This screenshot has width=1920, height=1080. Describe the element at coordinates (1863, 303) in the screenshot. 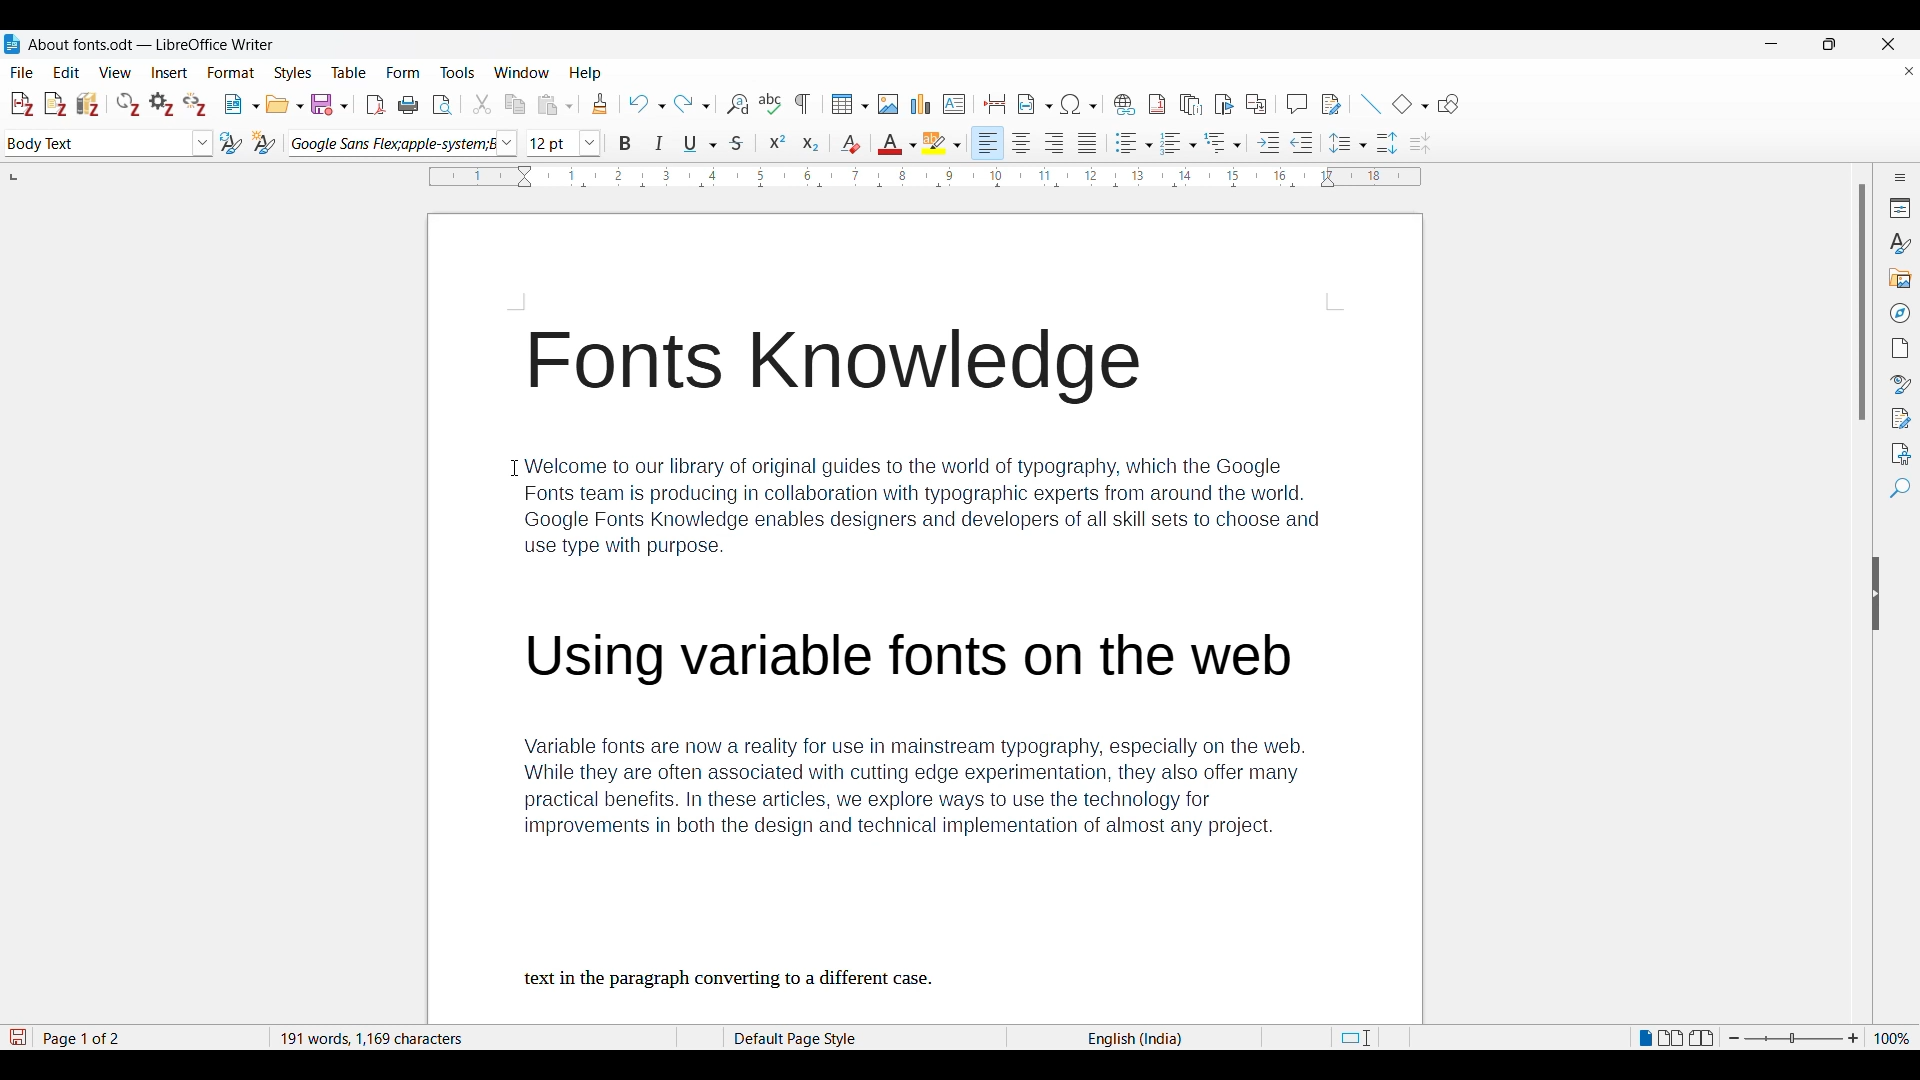

I see `Vertical slide bar` at that location.